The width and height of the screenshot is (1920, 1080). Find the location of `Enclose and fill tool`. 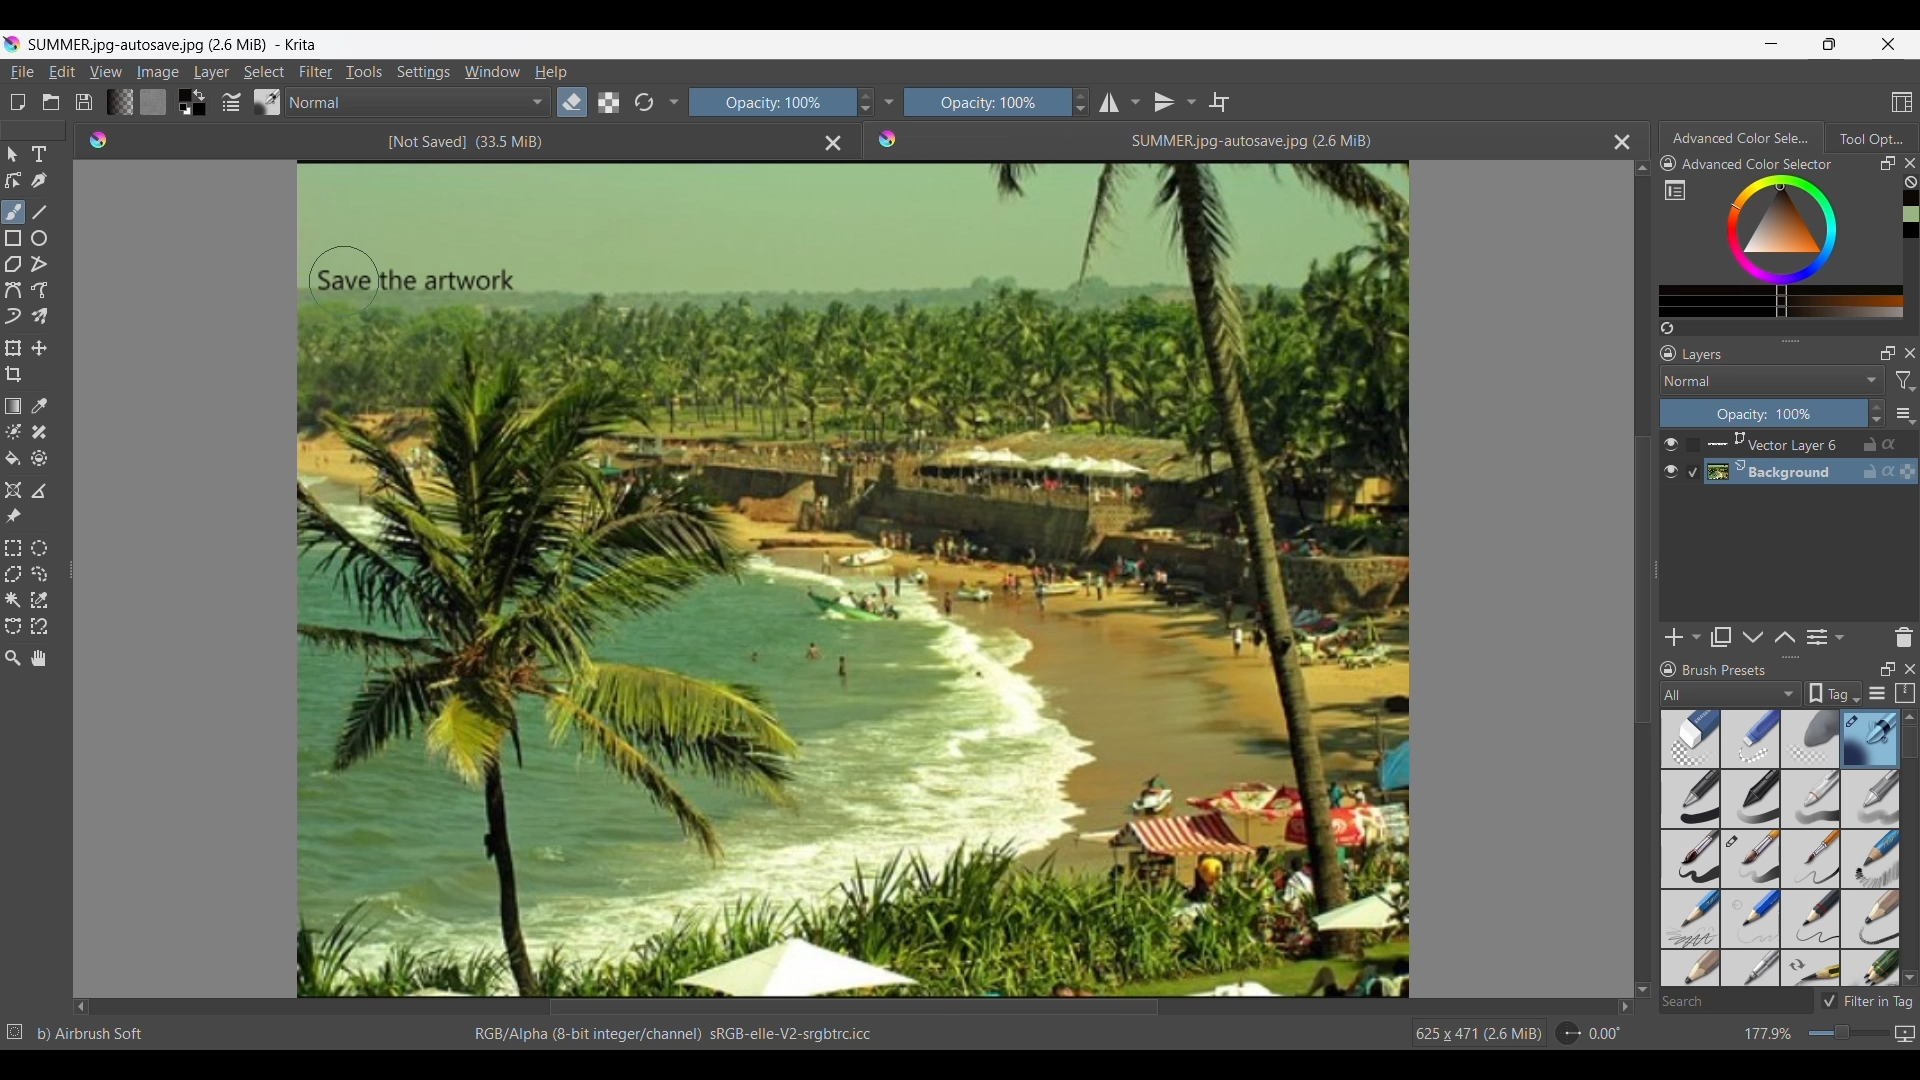

Enclose and fill tool is located at coordinates (39, 458).